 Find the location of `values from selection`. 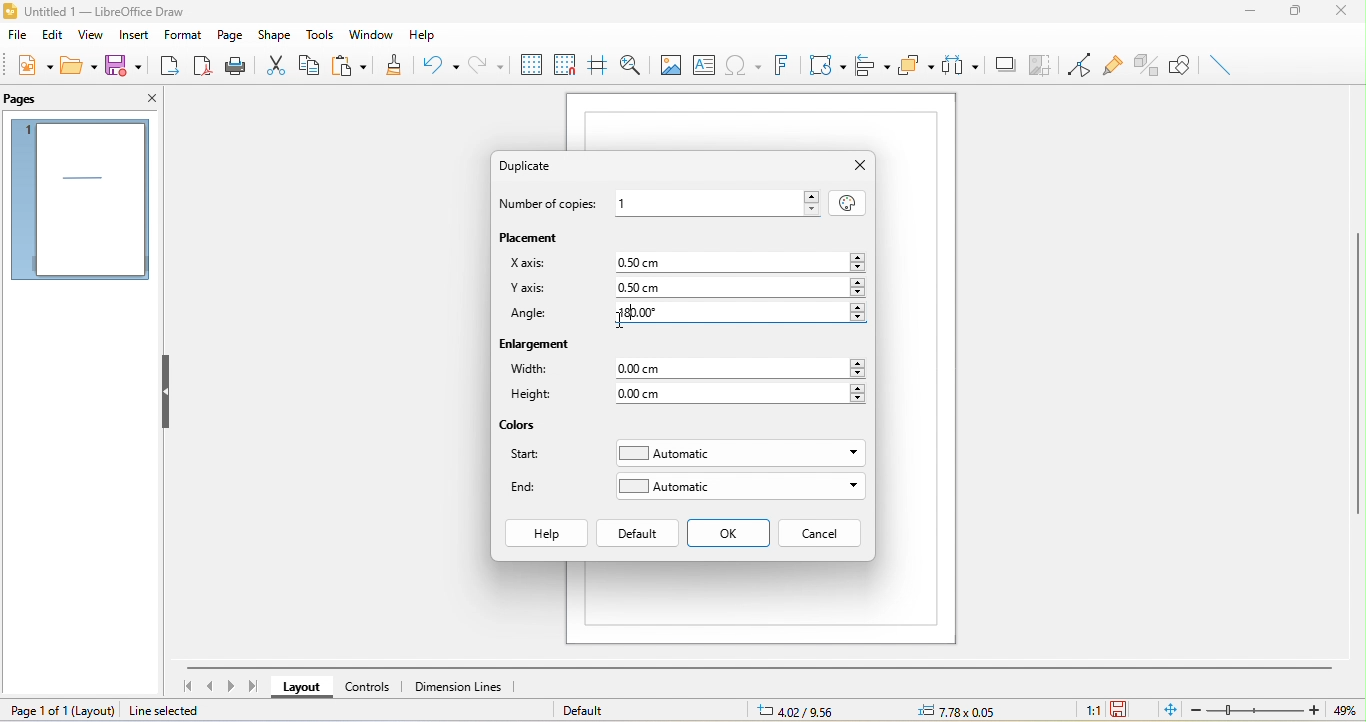

values from selection is located at coordinates (846, 201).